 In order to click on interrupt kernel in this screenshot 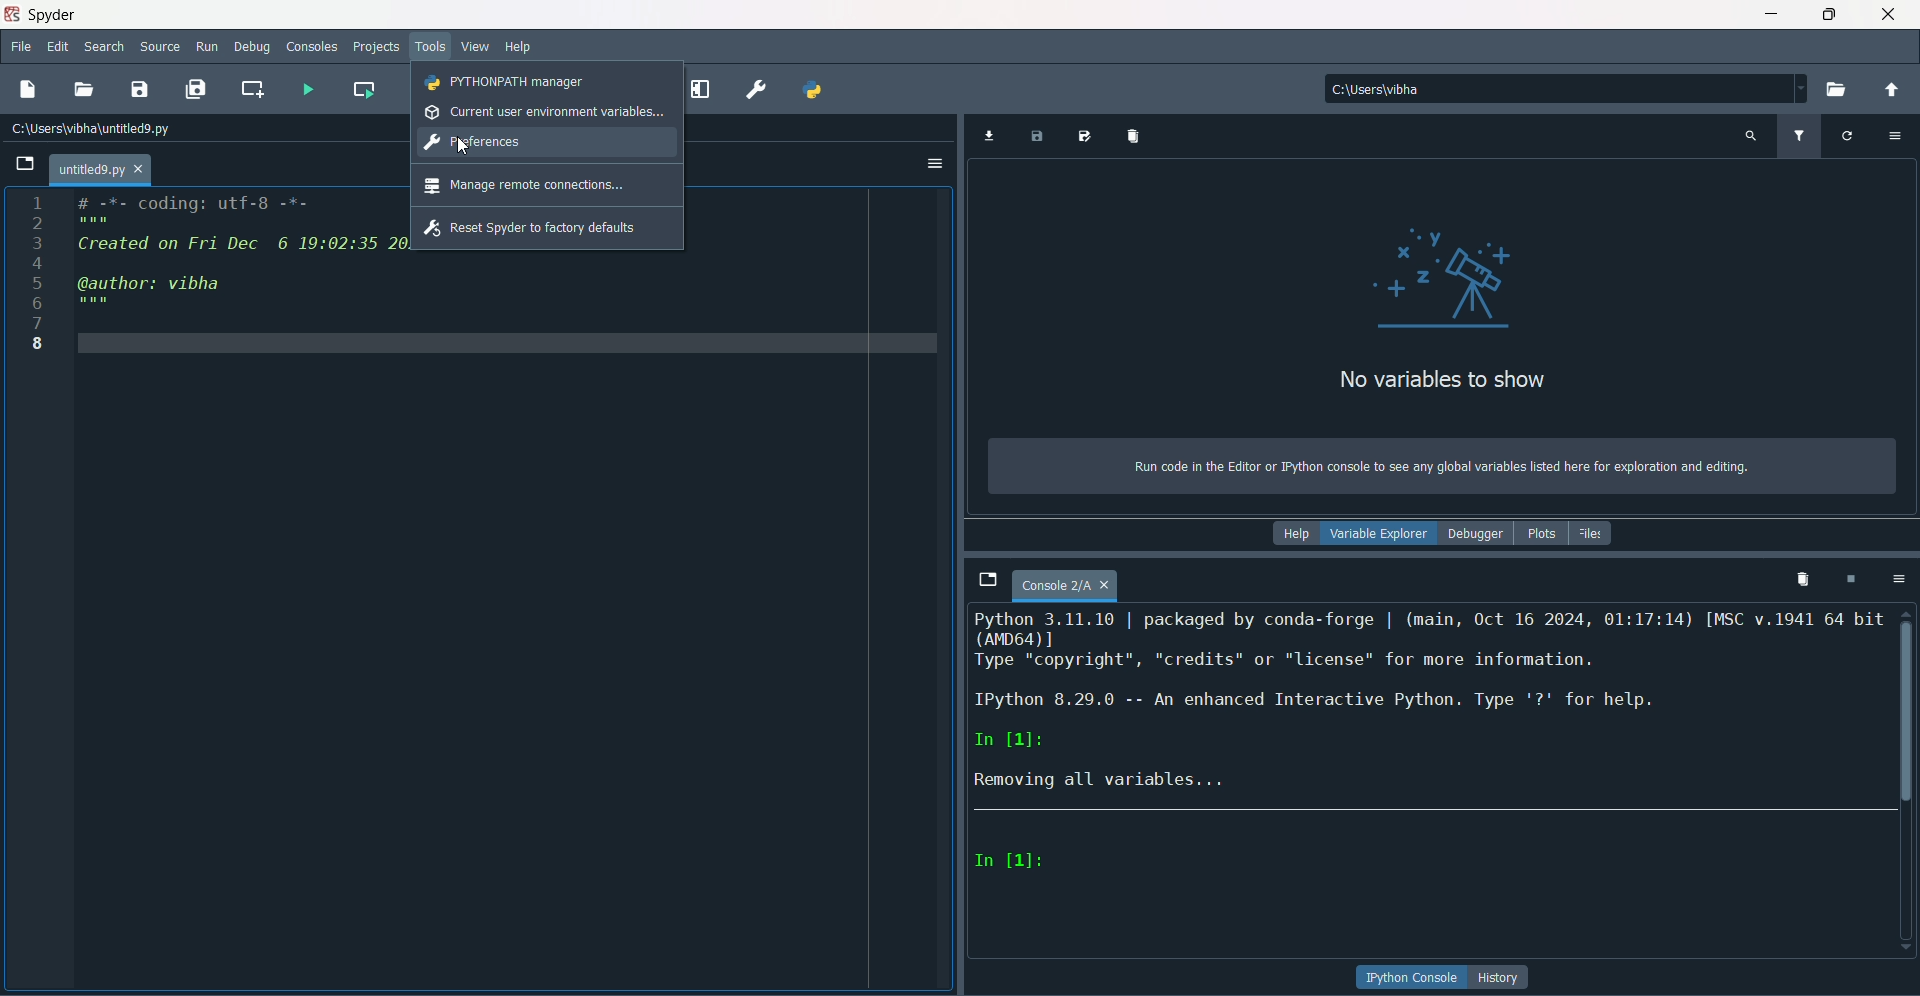, I will do `click(1849, 579)`.